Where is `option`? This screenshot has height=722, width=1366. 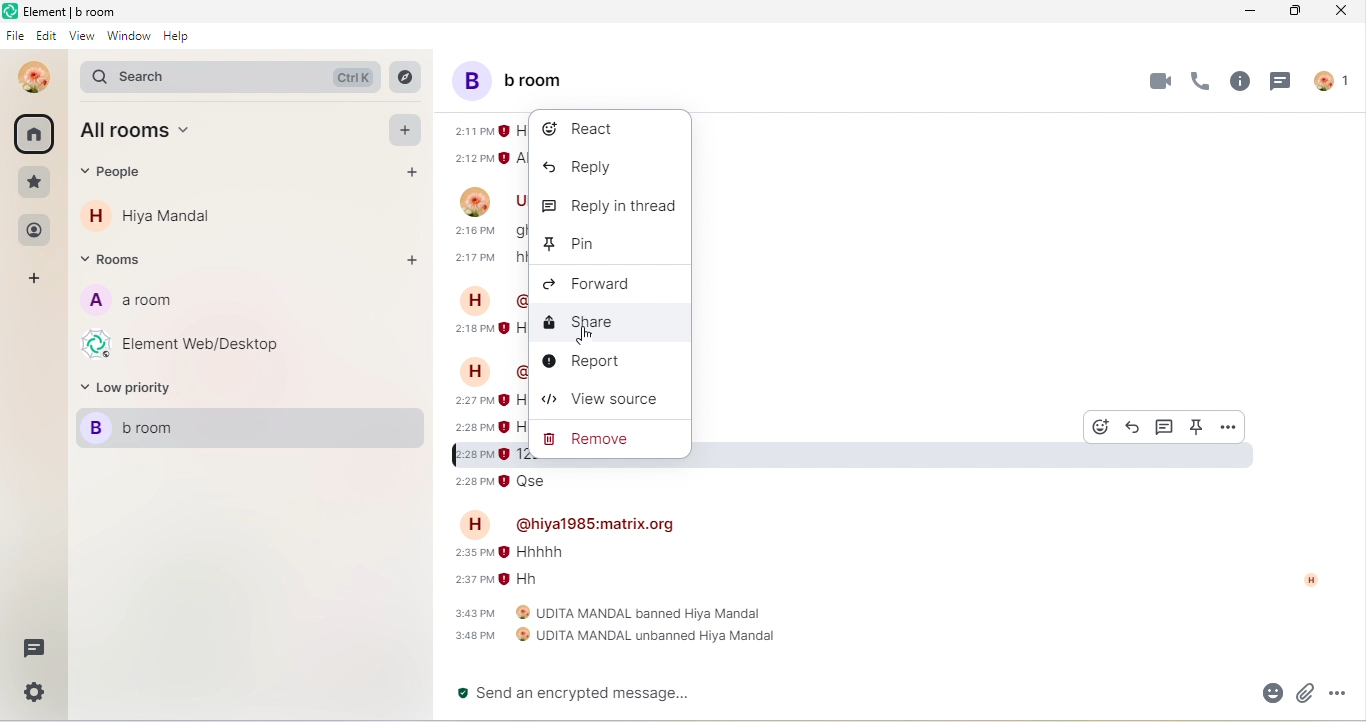 option is located at coordinates (1227, 425).